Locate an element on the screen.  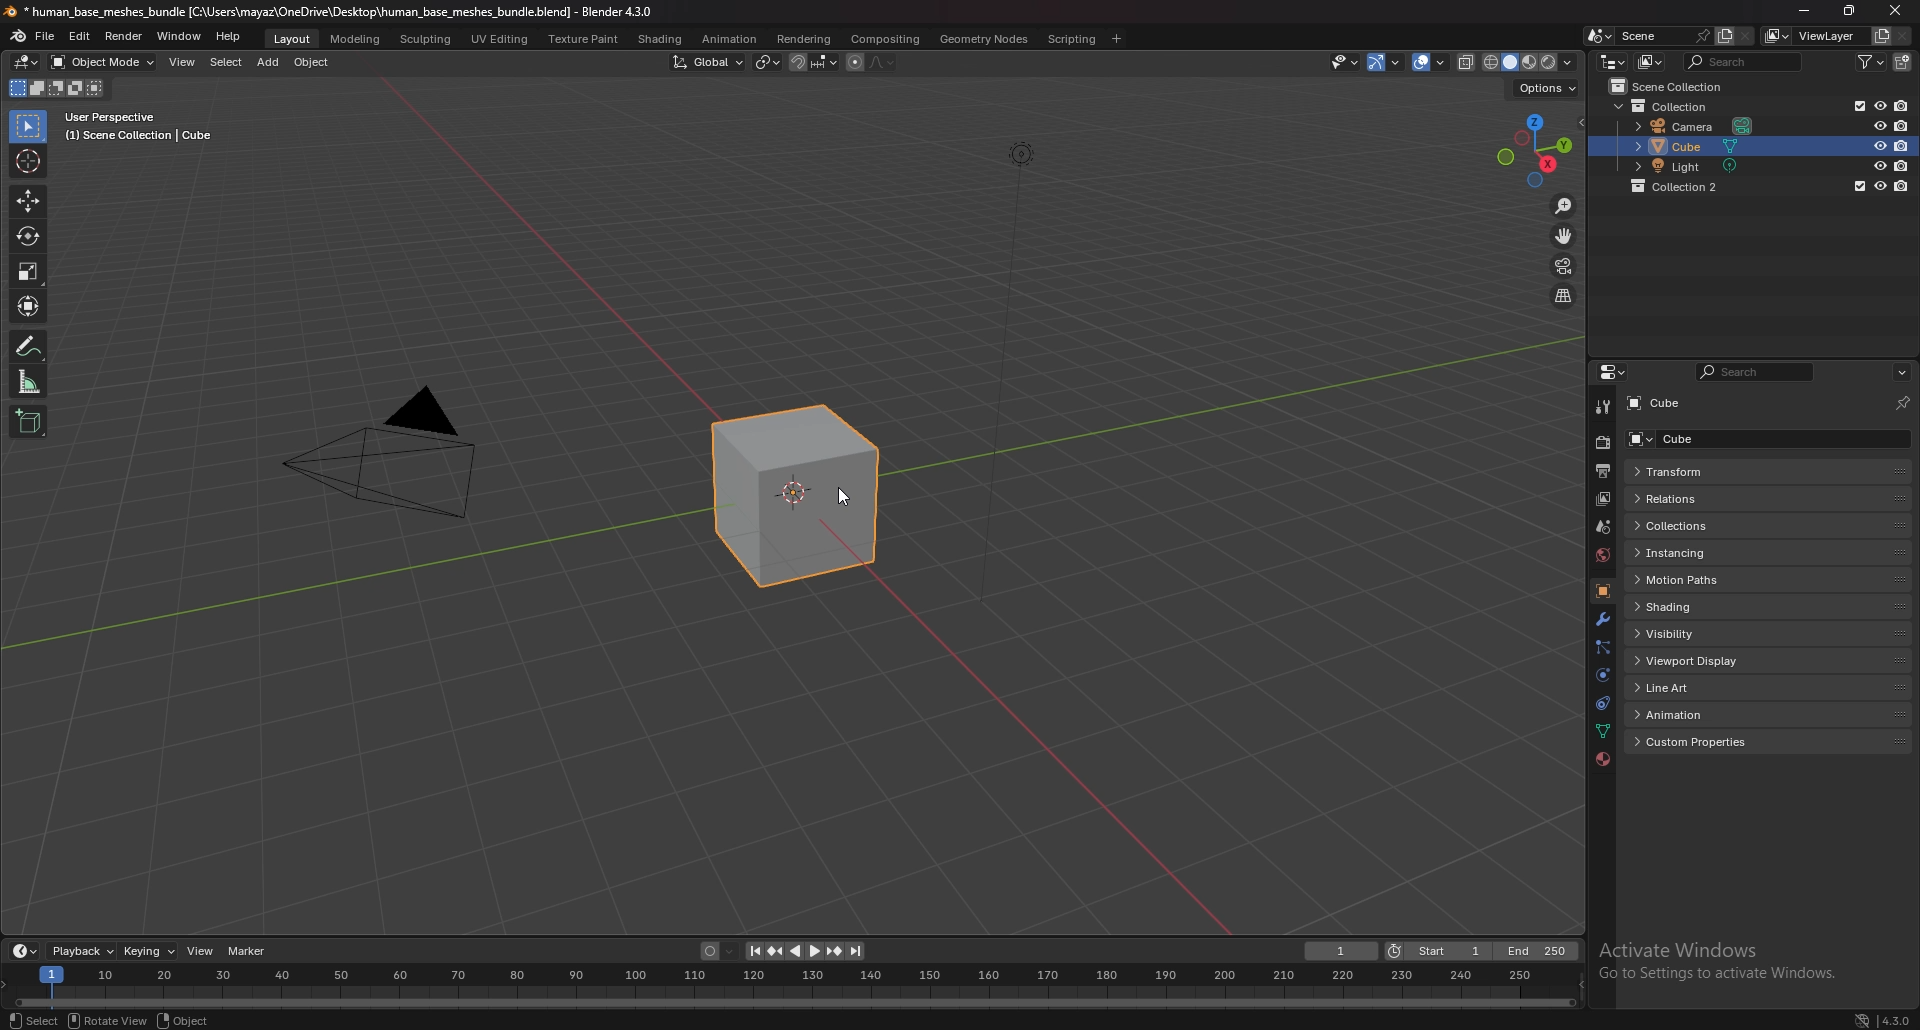
scripting is located at coordinates (1073, 39).